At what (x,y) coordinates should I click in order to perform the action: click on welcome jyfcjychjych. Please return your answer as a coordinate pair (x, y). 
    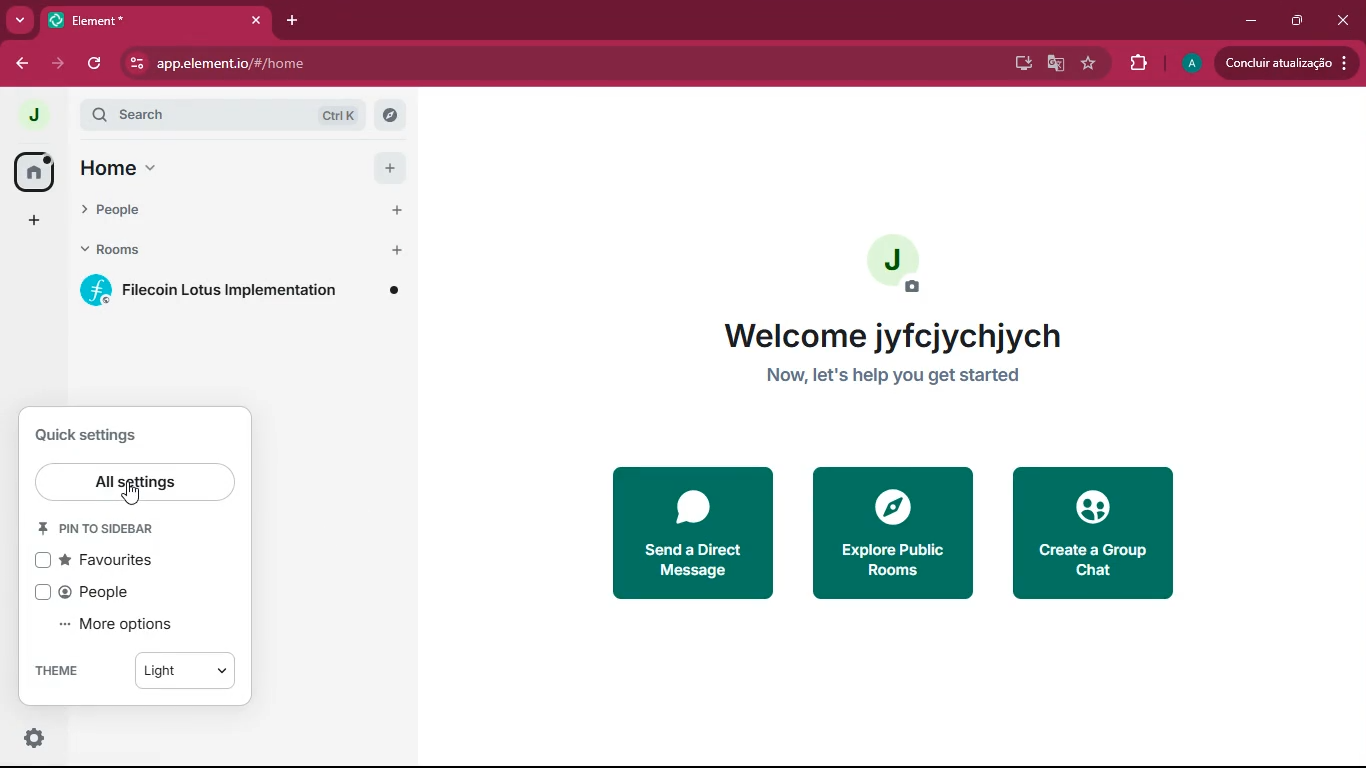
    Looking at the image, I should click on (885, 335).